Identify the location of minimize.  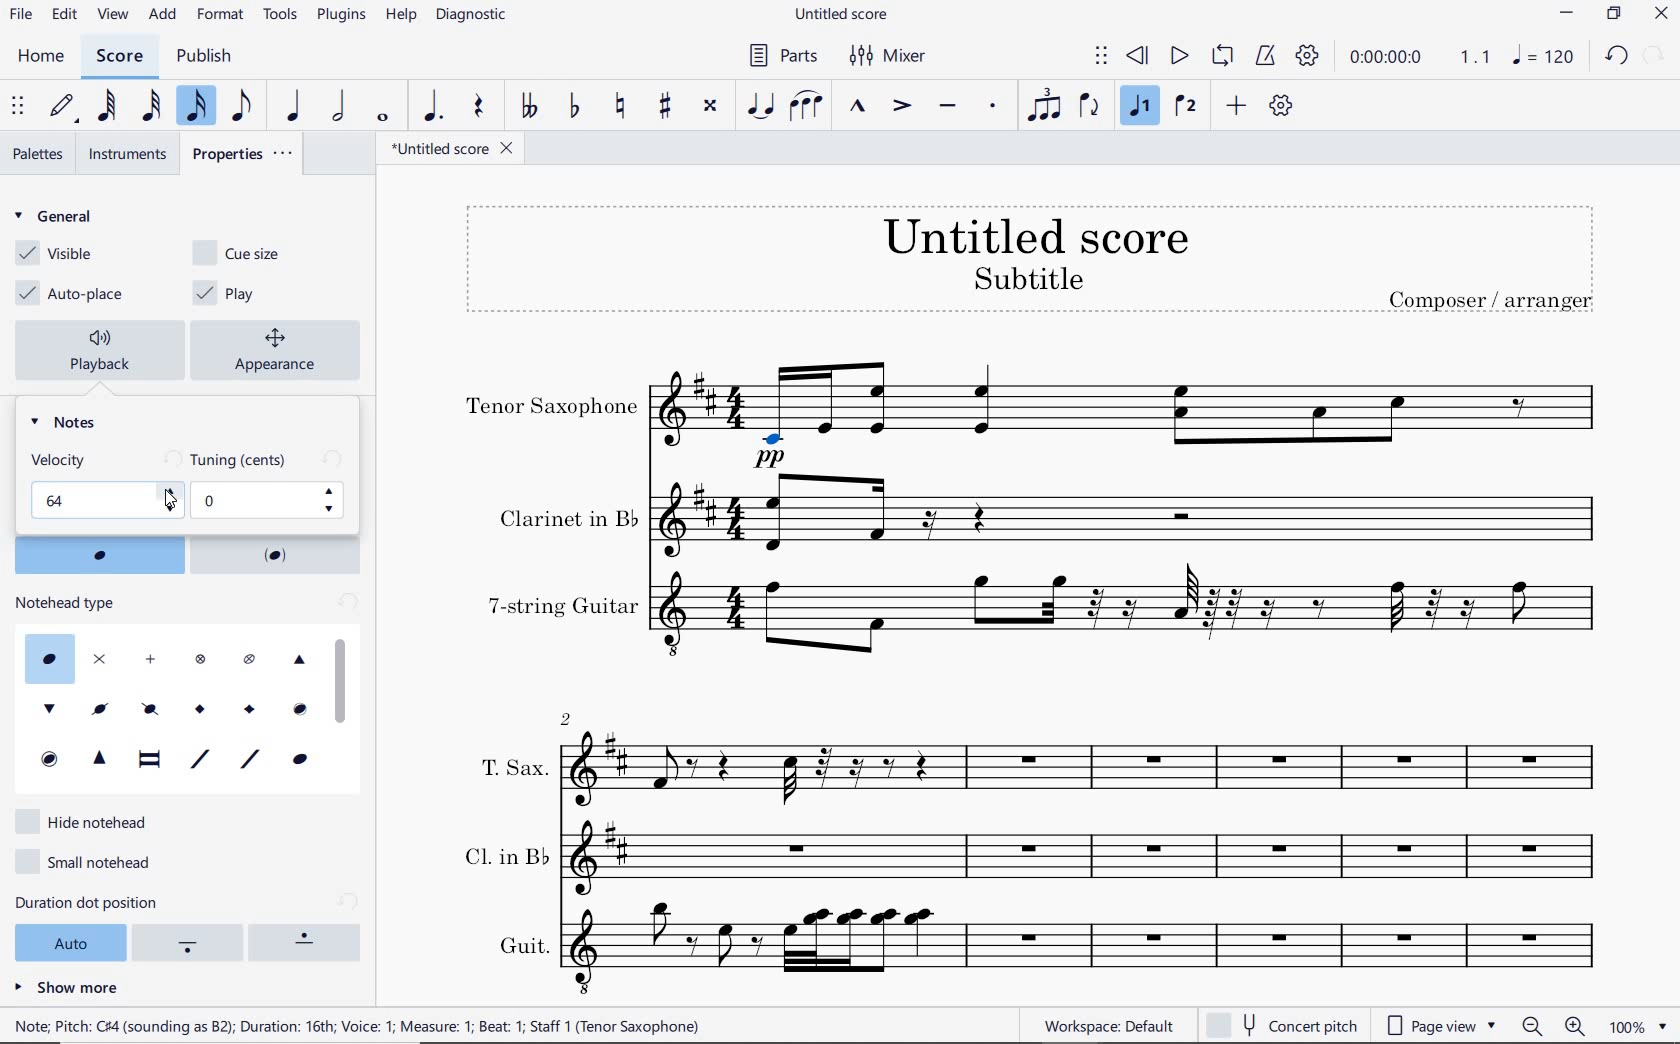
(1566, 13).